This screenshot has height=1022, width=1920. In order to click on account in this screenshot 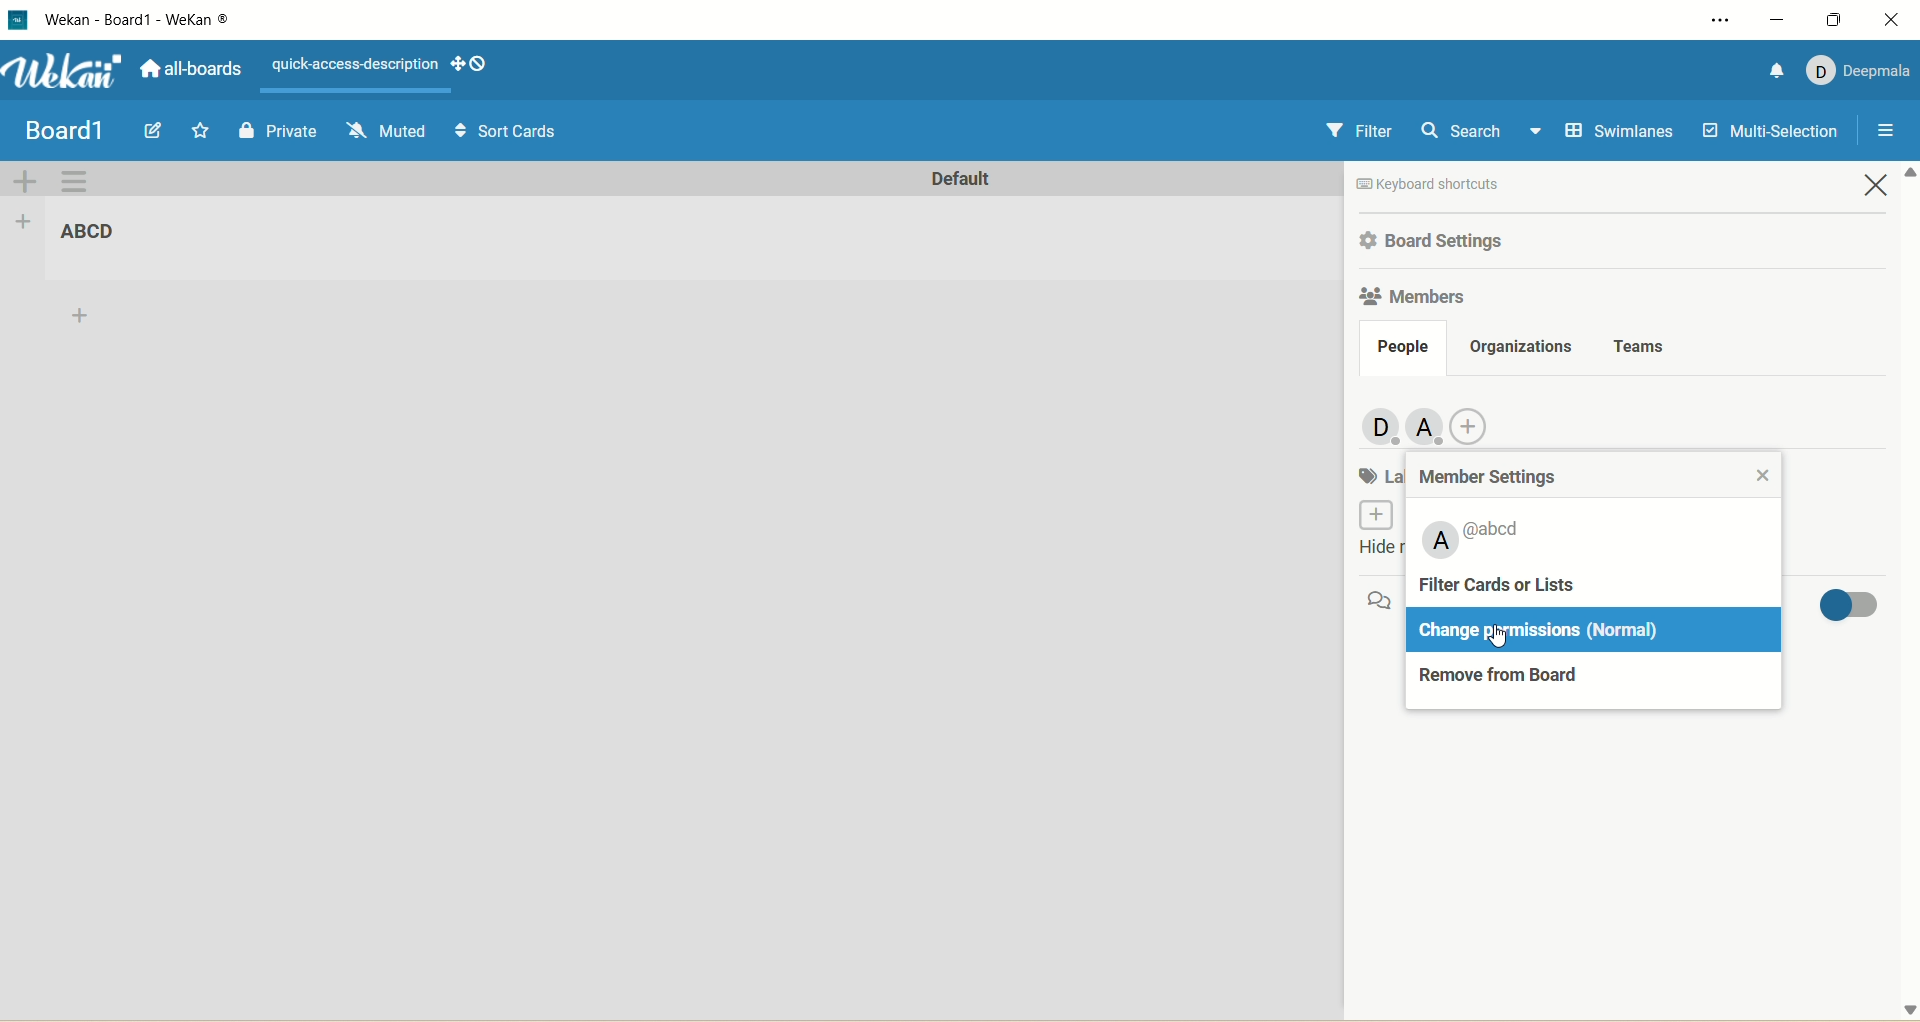, I will do `click(1859, 72)`.